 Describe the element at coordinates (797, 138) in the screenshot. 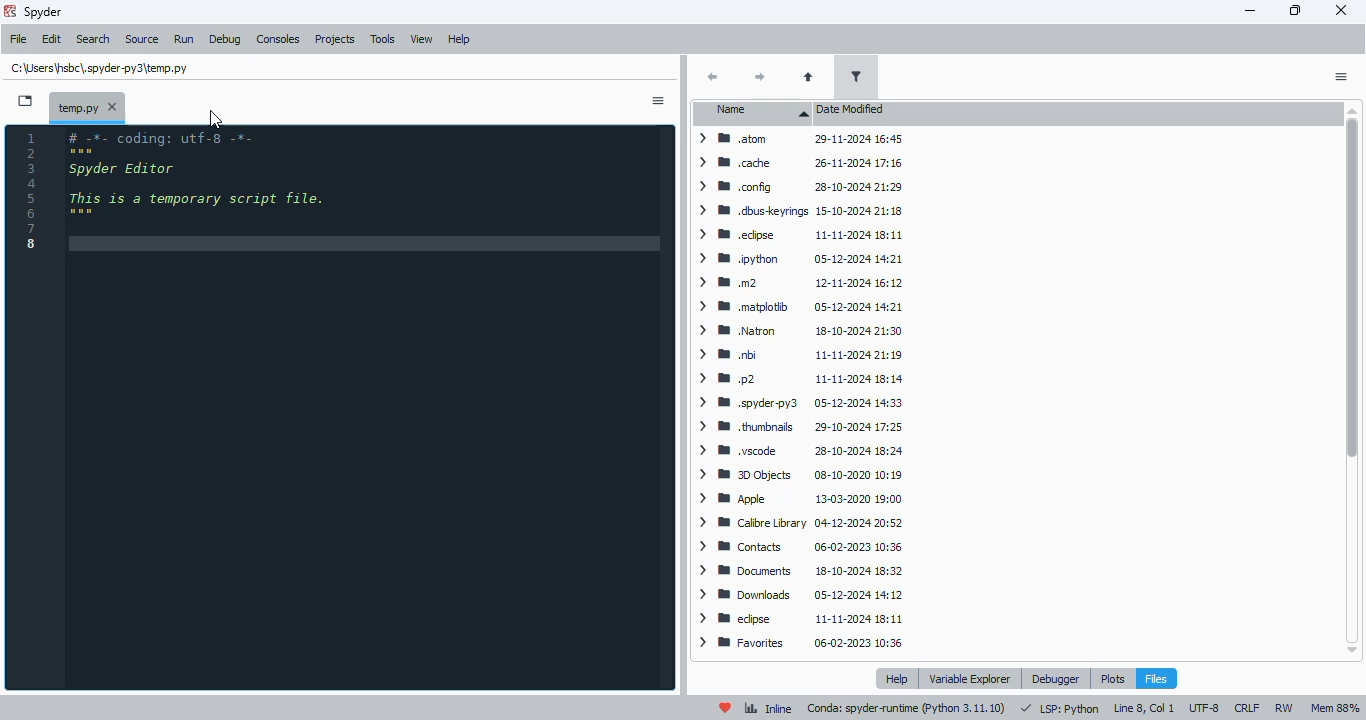

I see `> BB atom 29-11-2024 16:45` at that location.